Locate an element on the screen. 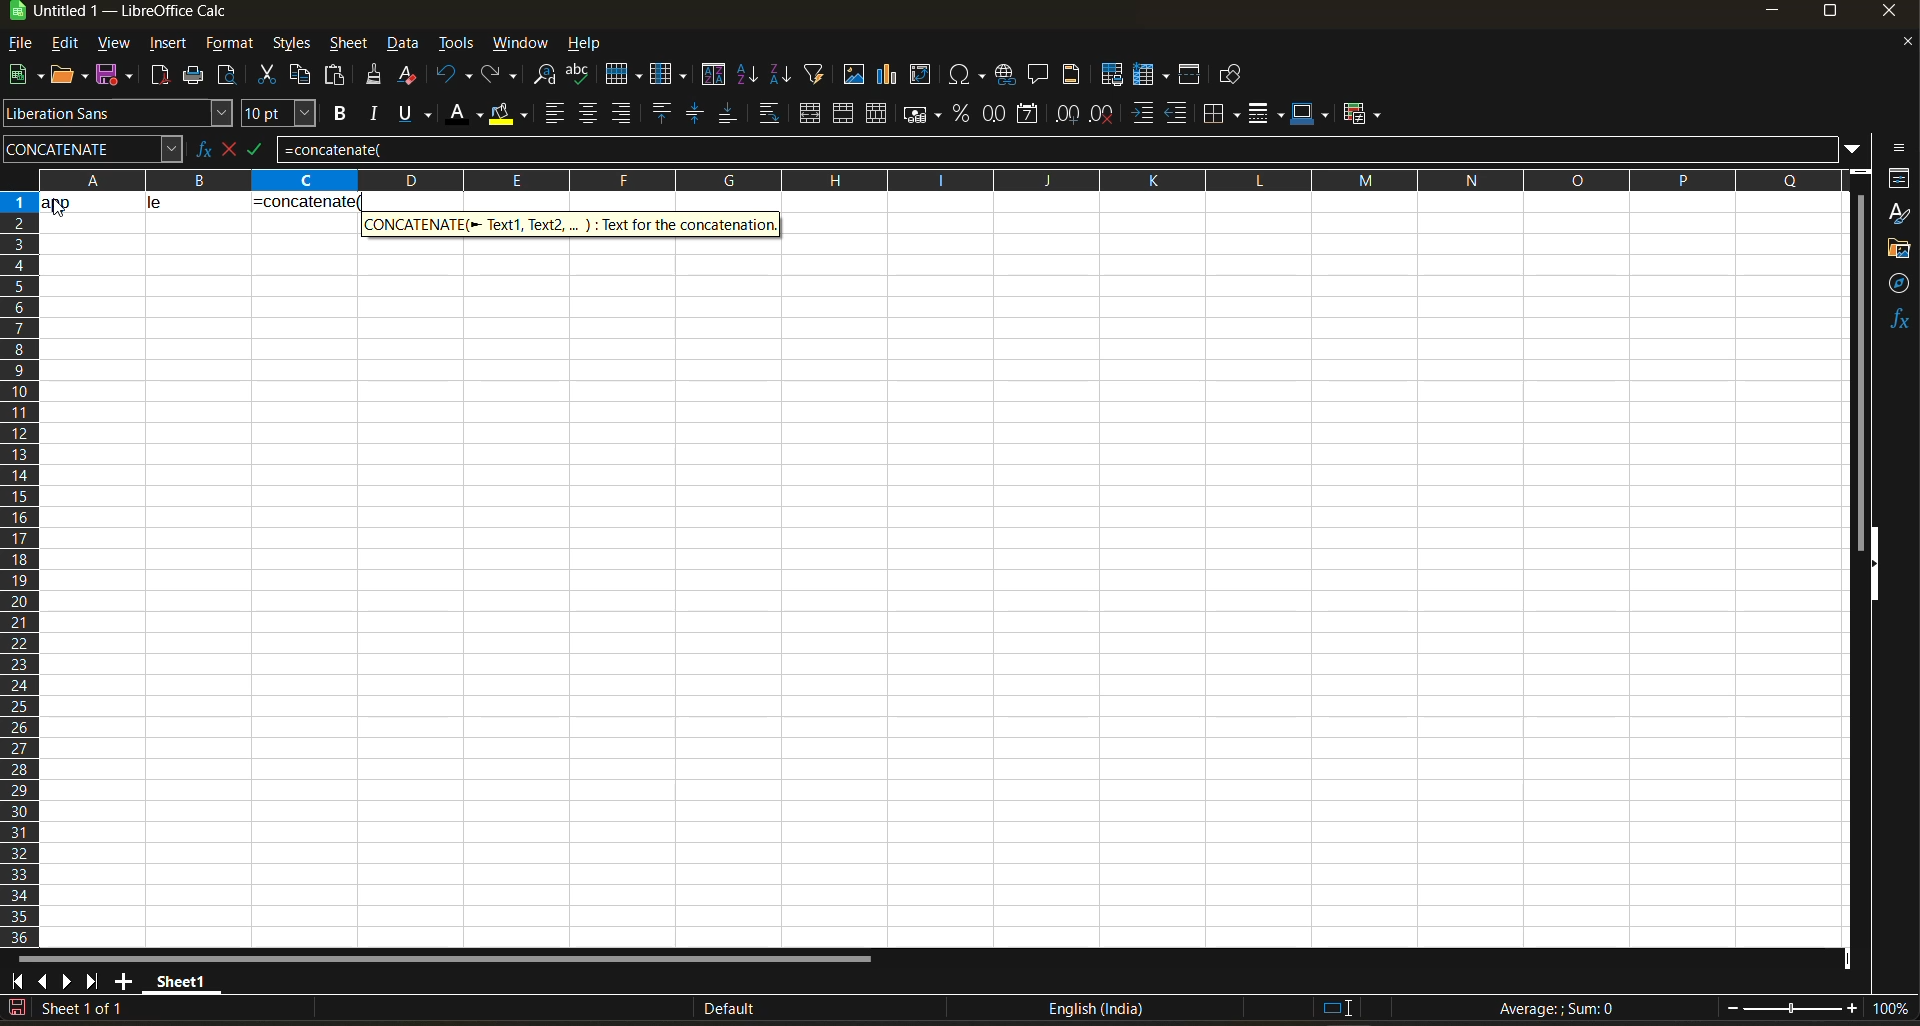  close is located at coordinates (1895, 15).